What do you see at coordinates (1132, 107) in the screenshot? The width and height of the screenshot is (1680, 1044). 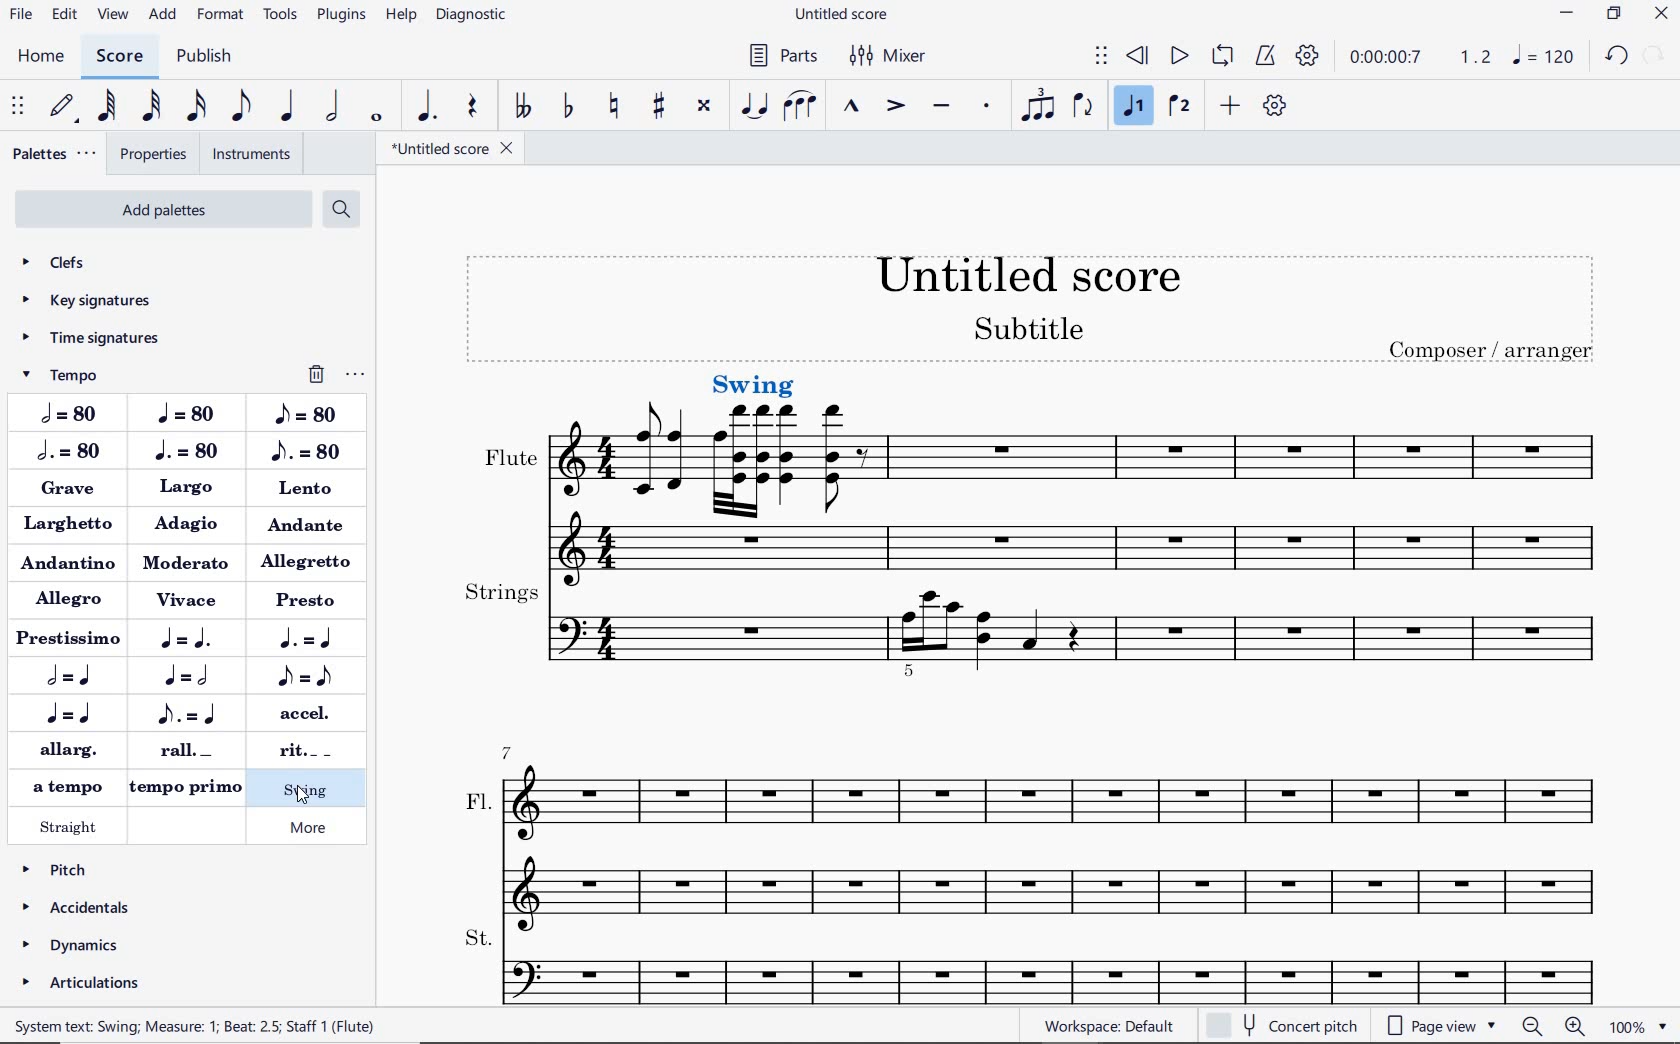 I see `VOICE 1` at bounding box center [1132, 107].